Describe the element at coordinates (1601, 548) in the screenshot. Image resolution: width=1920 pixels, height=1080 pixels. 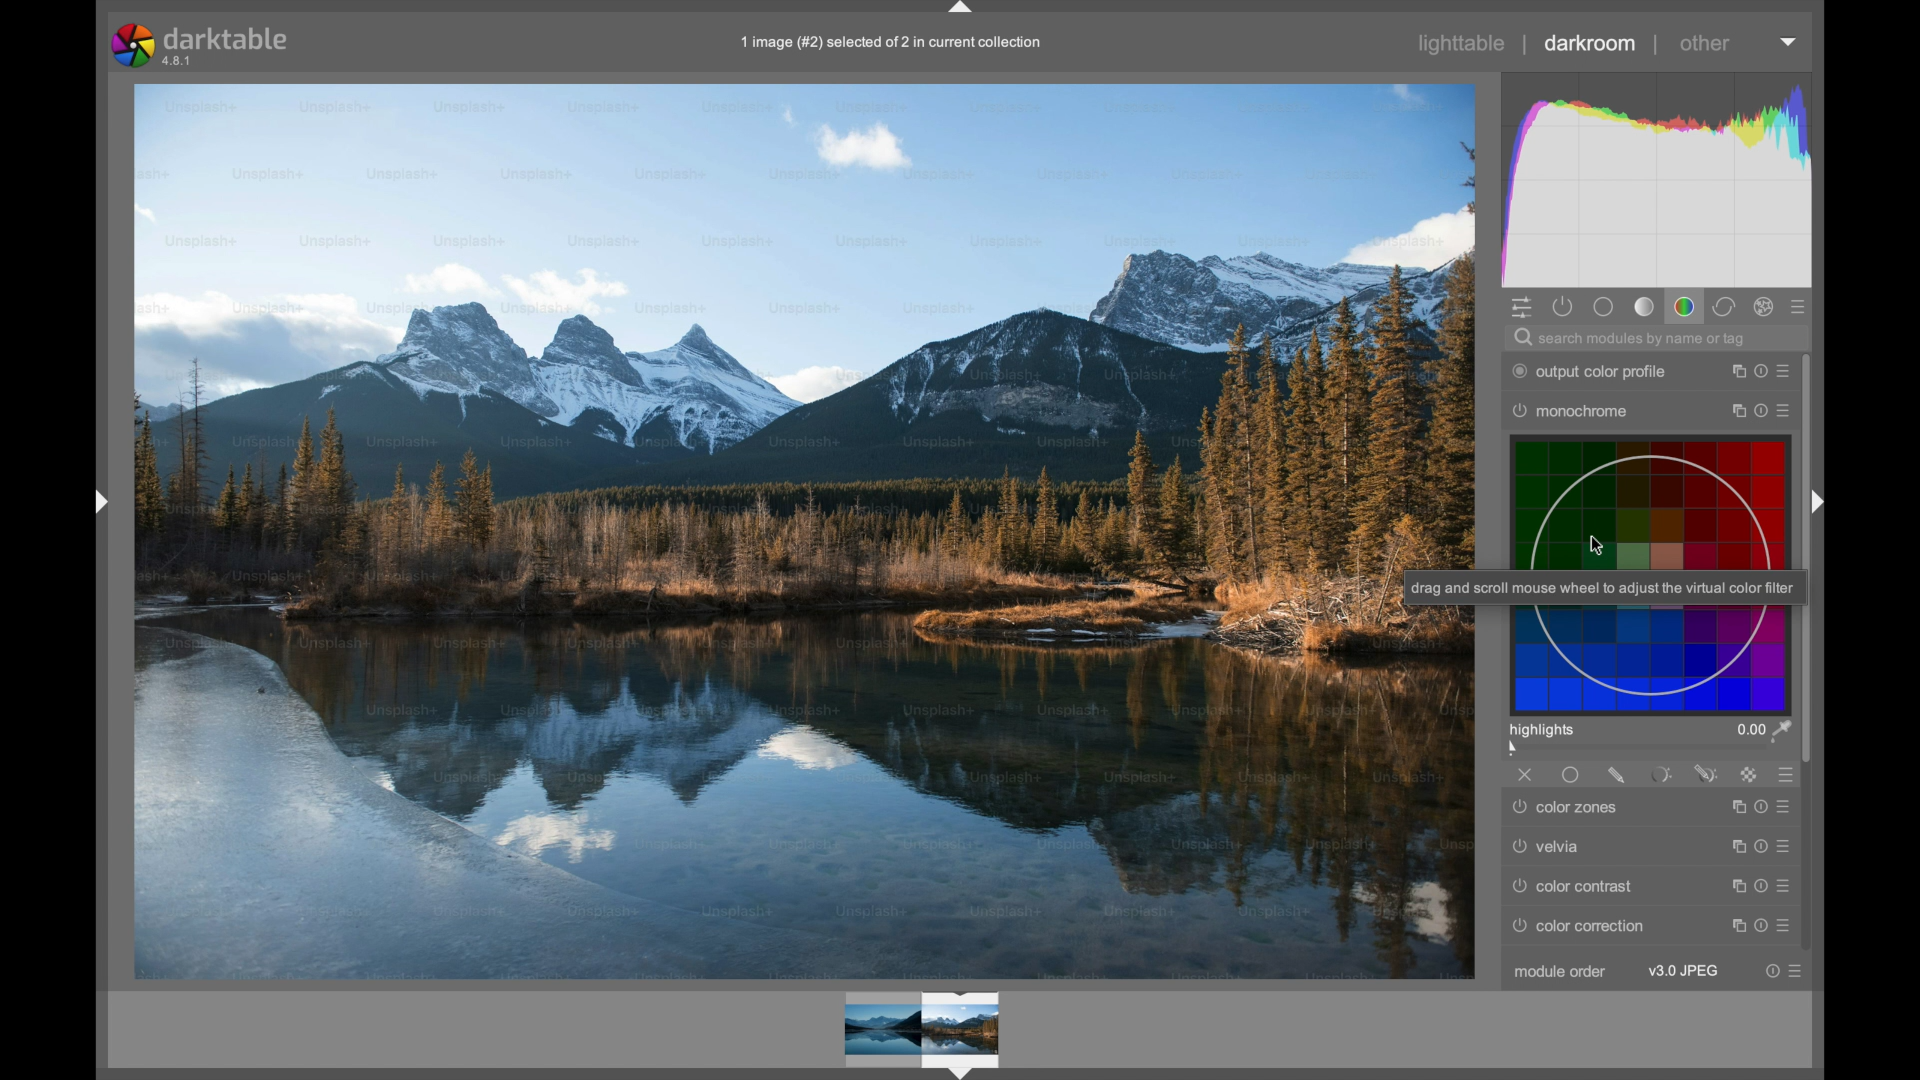
I see `Cursor` at that location.